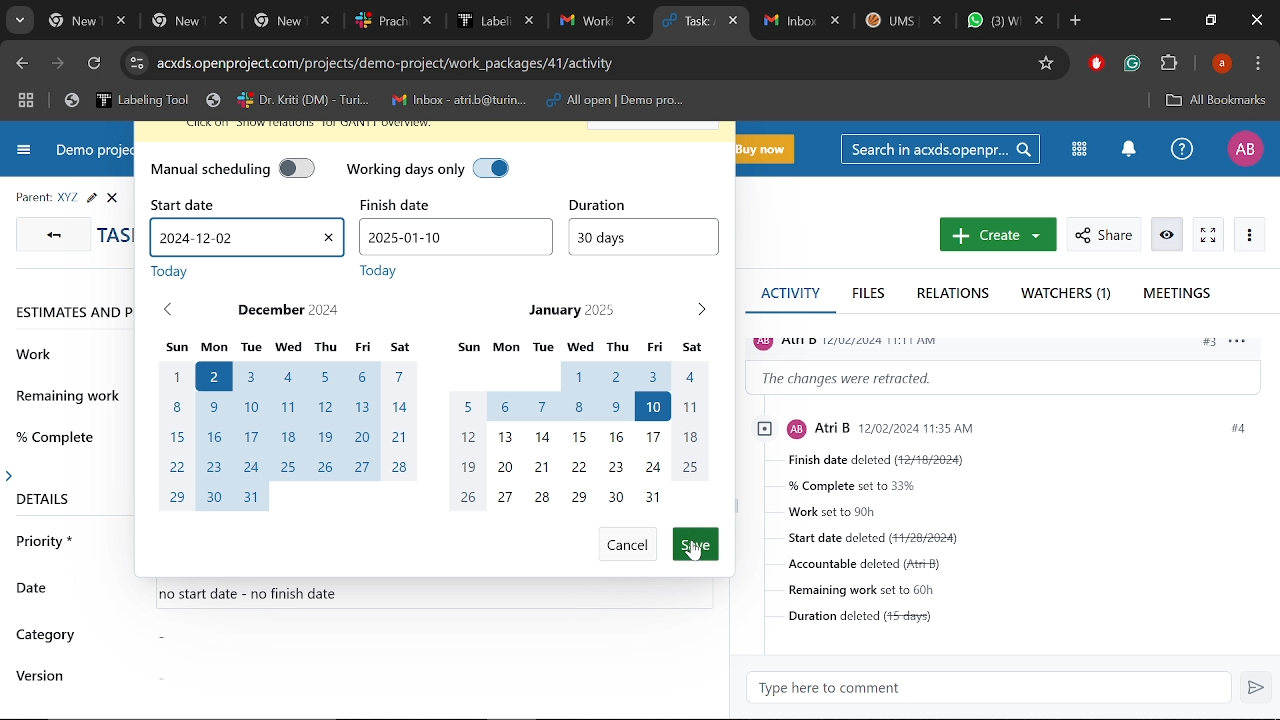 This screenshot has height=720, width=1280. I want to click on Close current tab, so click(735, 23).